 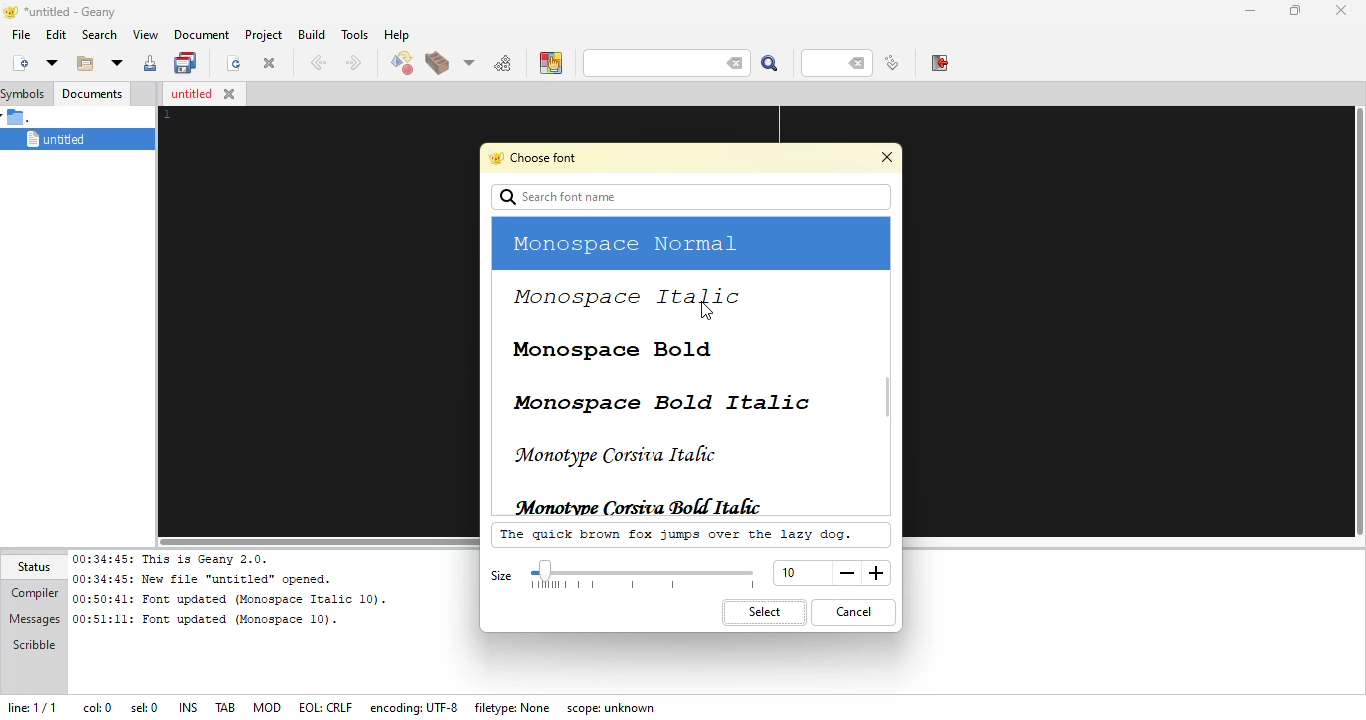 I want to click on line: 1/1, so click(x=37, y=706).